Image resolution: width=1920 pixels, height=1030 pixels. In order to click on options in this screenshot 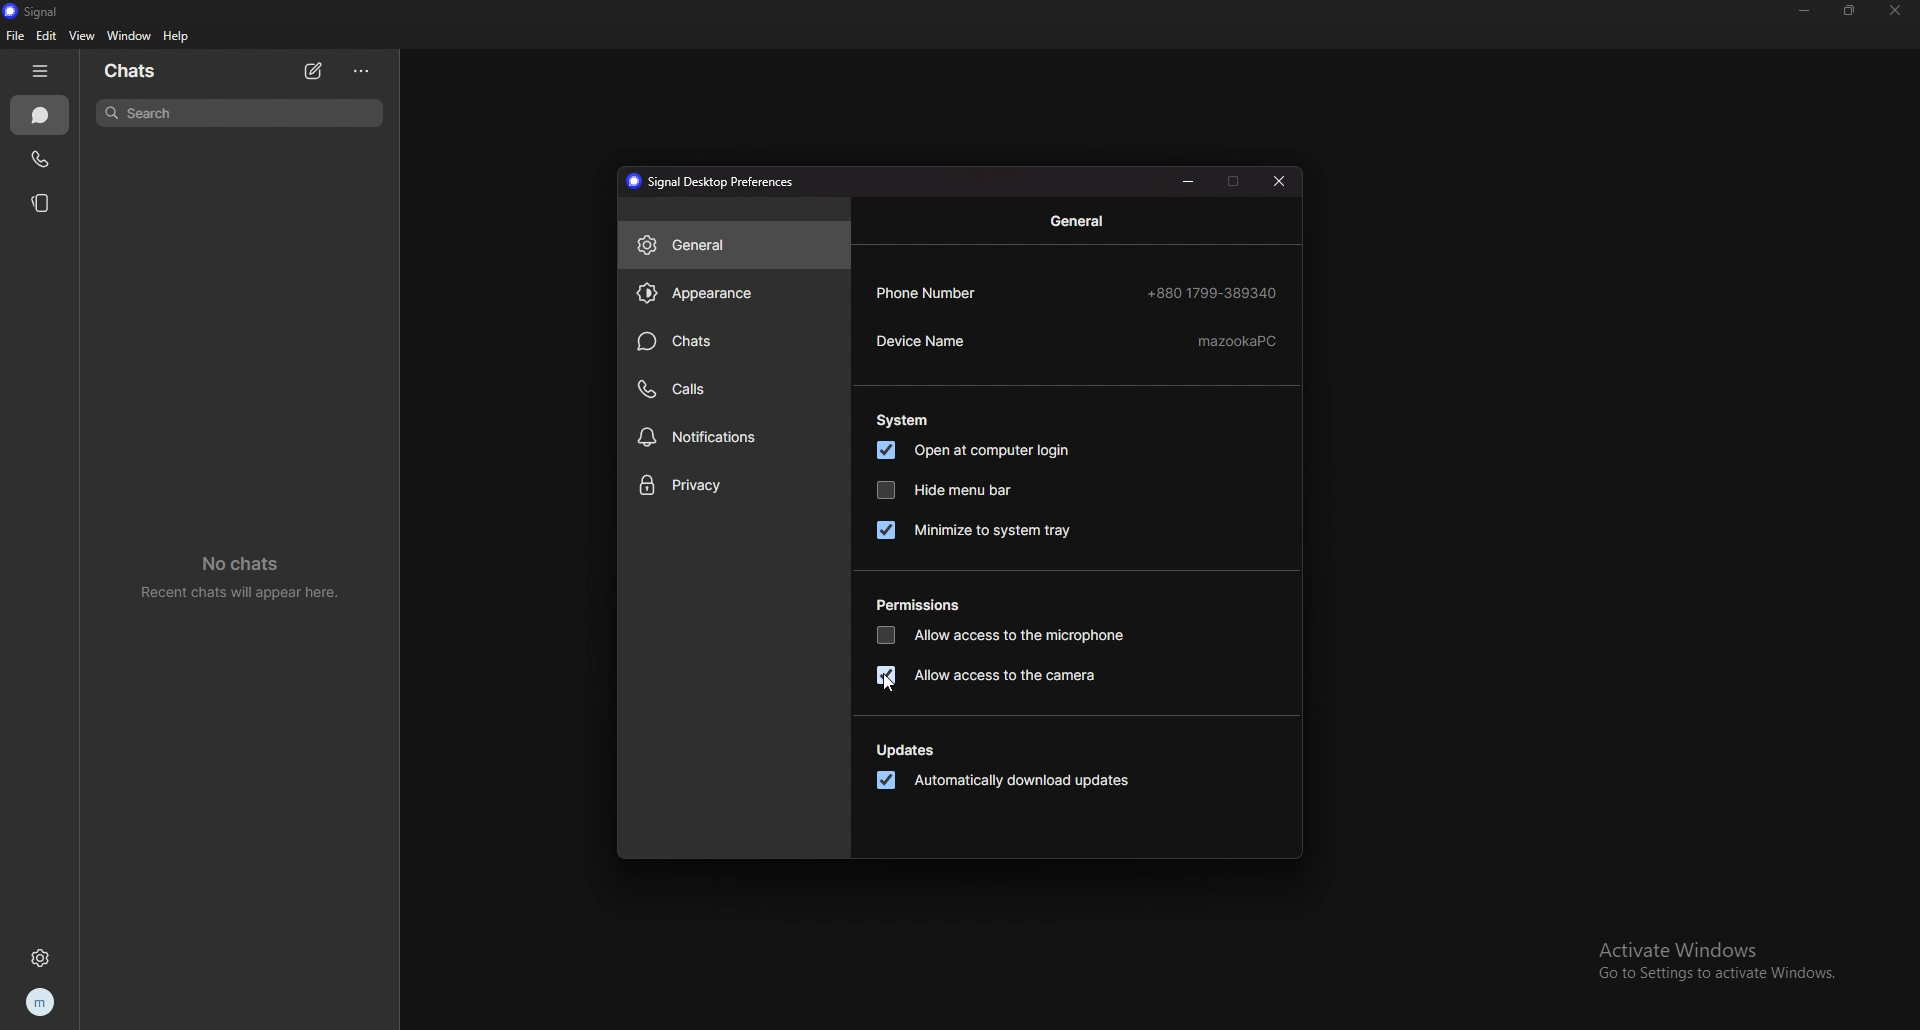, I will do `click(362, 70)`.